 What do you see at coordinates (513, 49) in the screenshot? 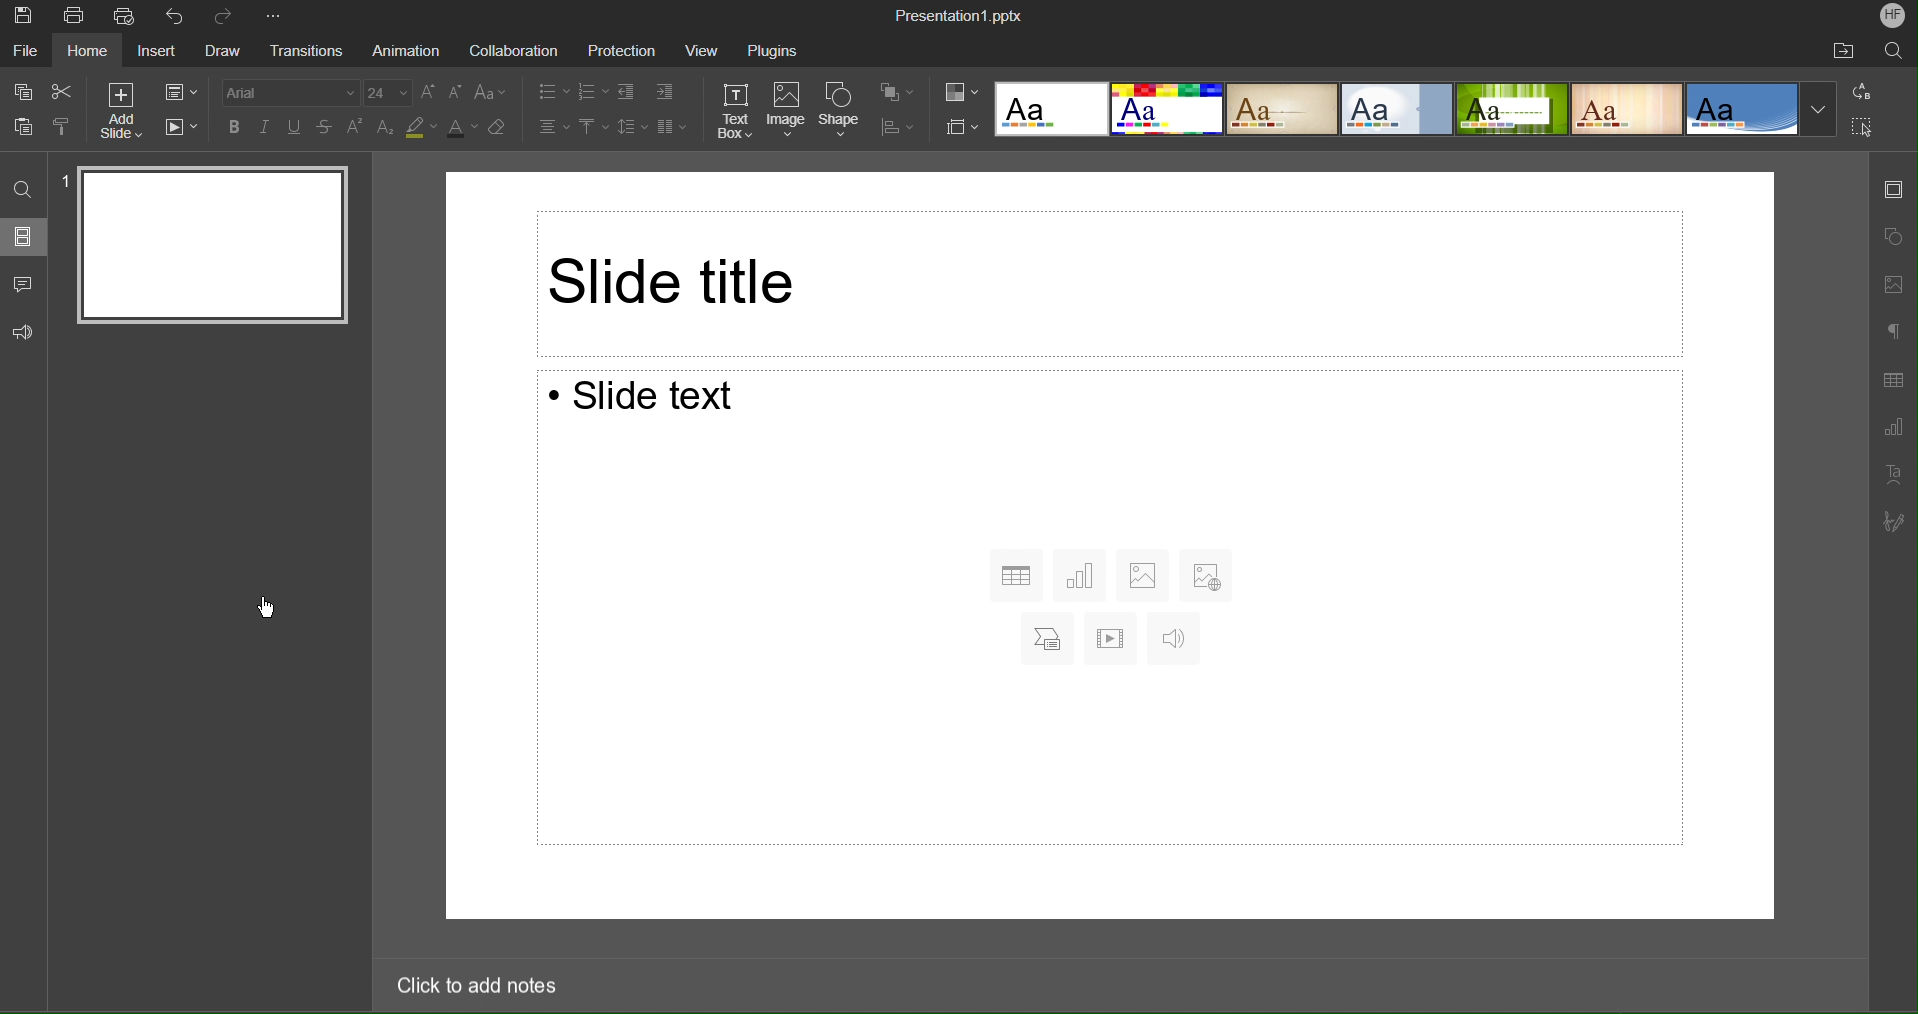
I see `Collaboration` at bounding box center [513, 49].